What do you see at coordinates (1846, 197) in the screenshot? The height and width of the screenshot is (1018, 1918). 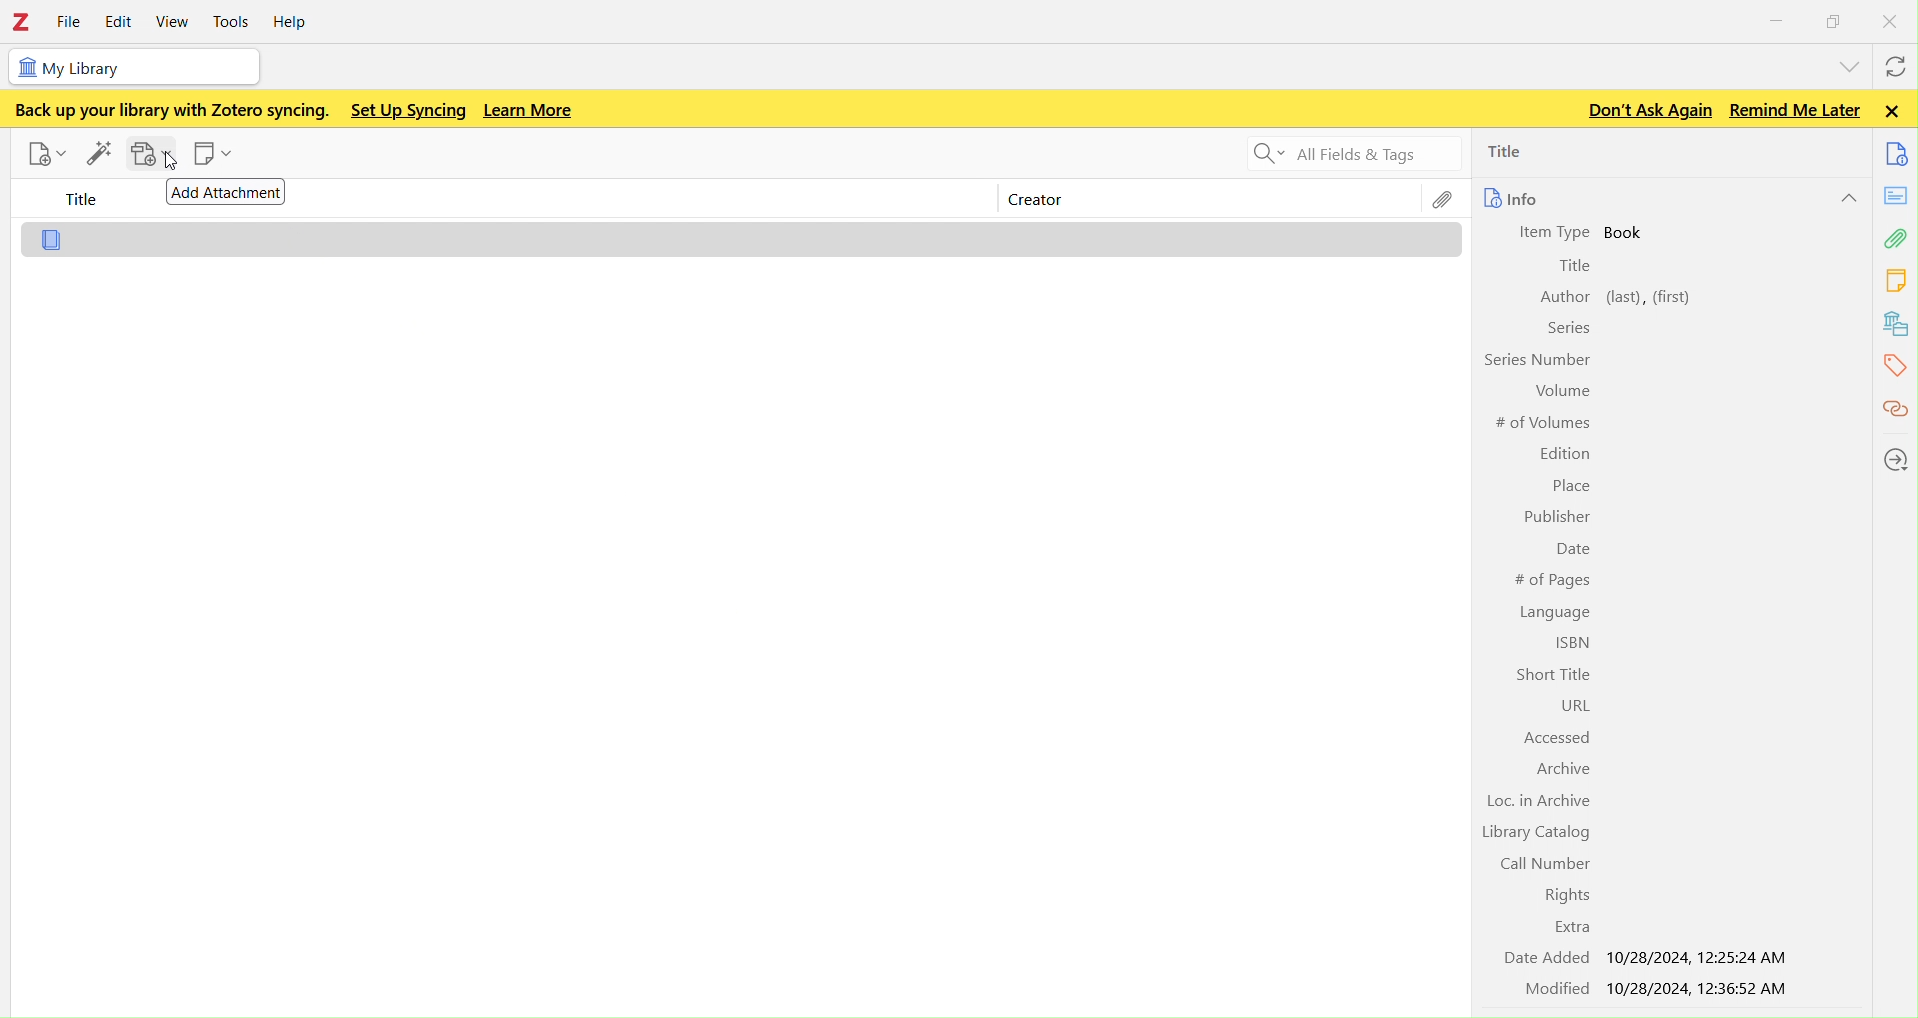 I see `hide` at bounding box center [1846, 197].